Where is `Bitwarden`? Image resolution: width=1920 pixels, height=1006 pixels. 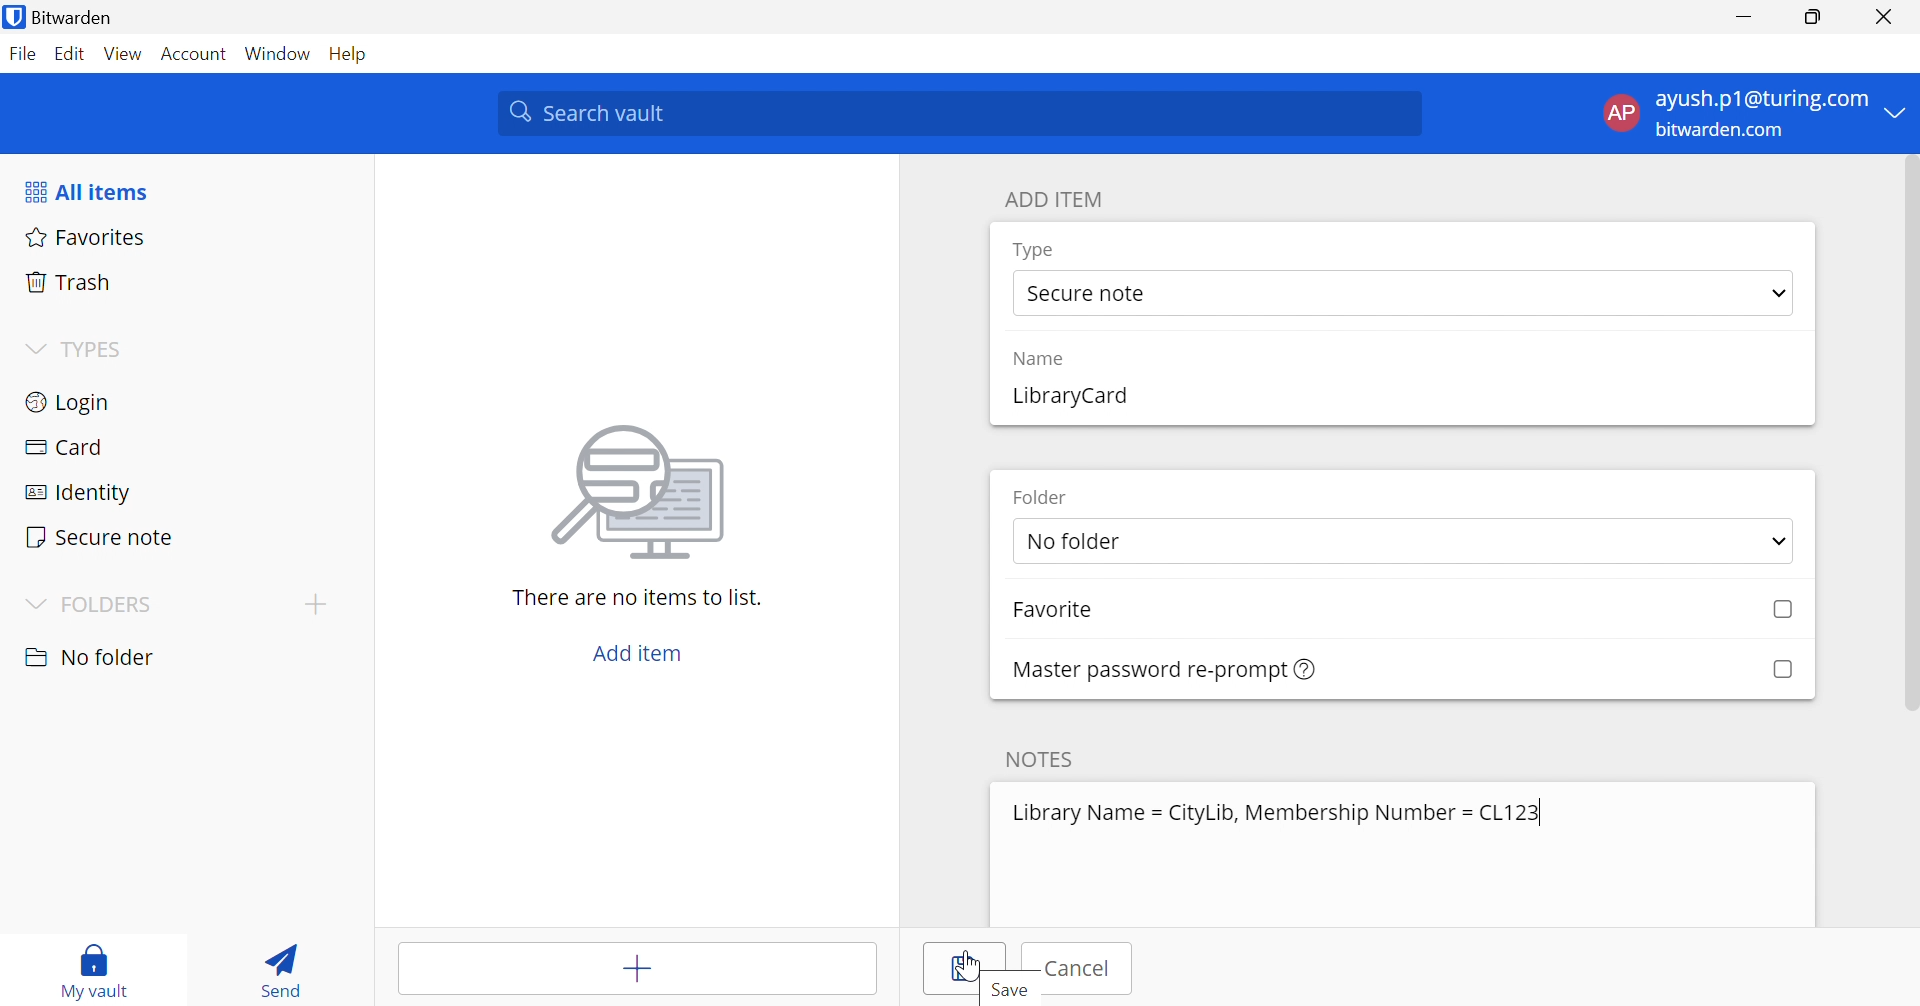 Bitwarden is located at coordinates (63, 16).